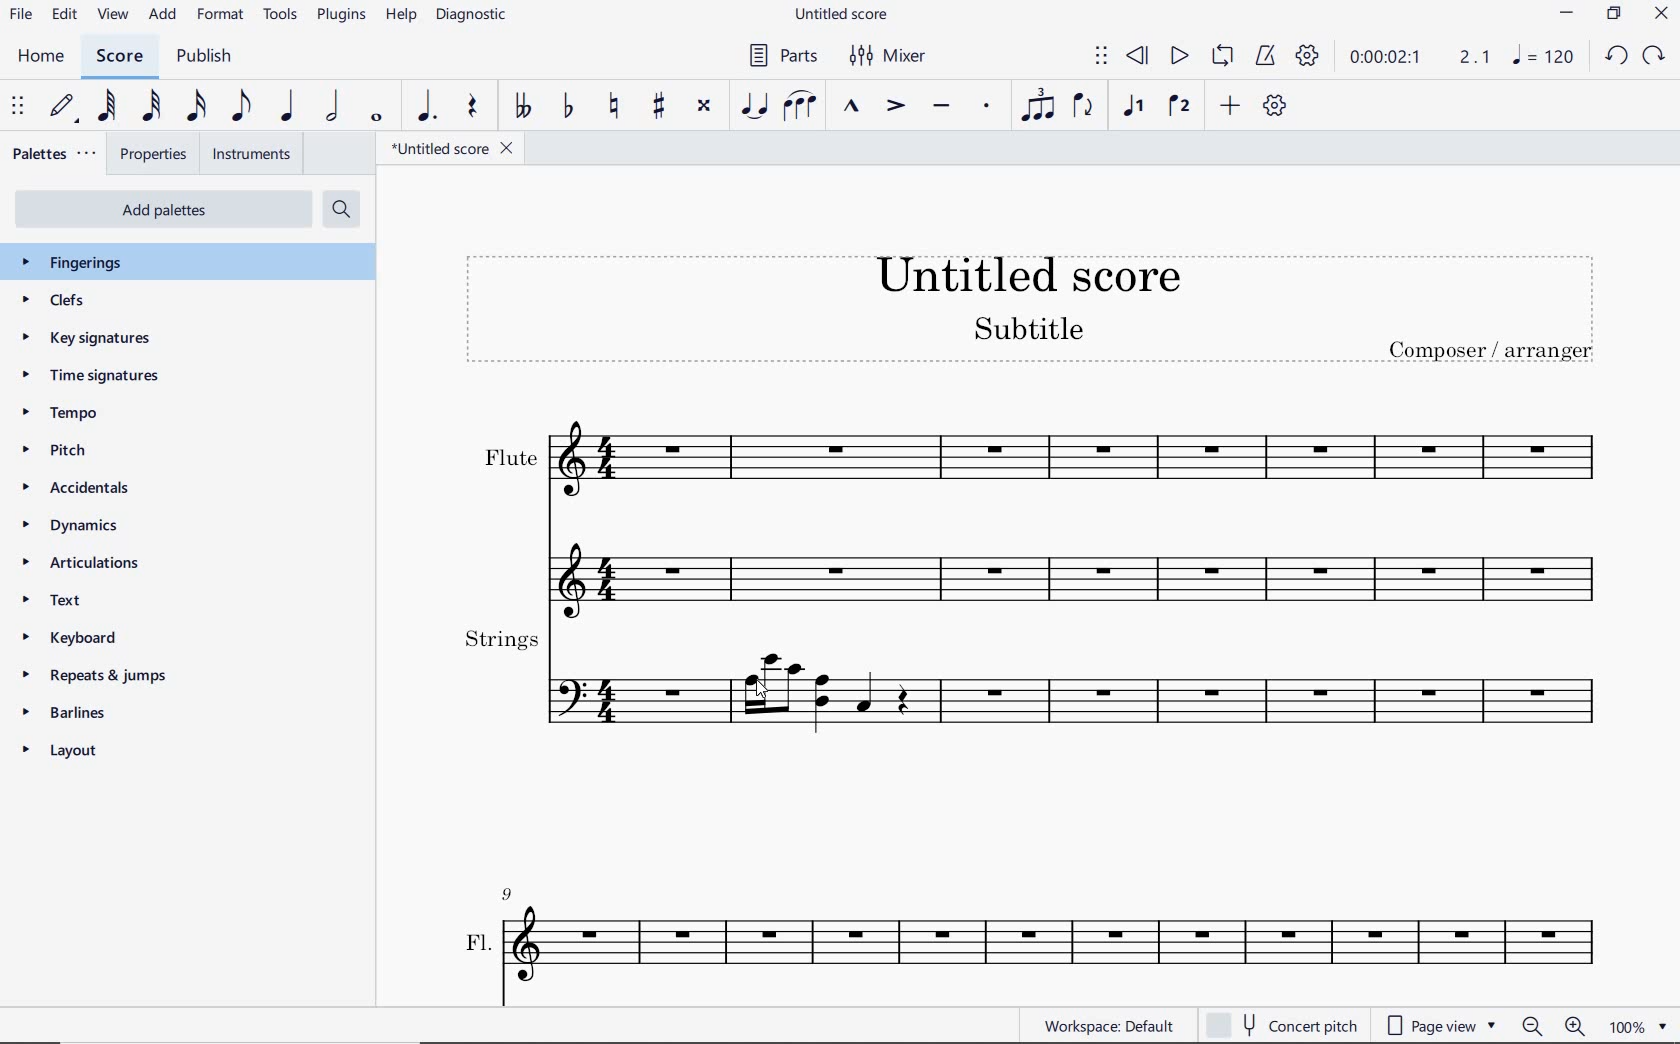  Describe the element at coordinates (62, 413) in the screenshot. I see `tempo` at that location.